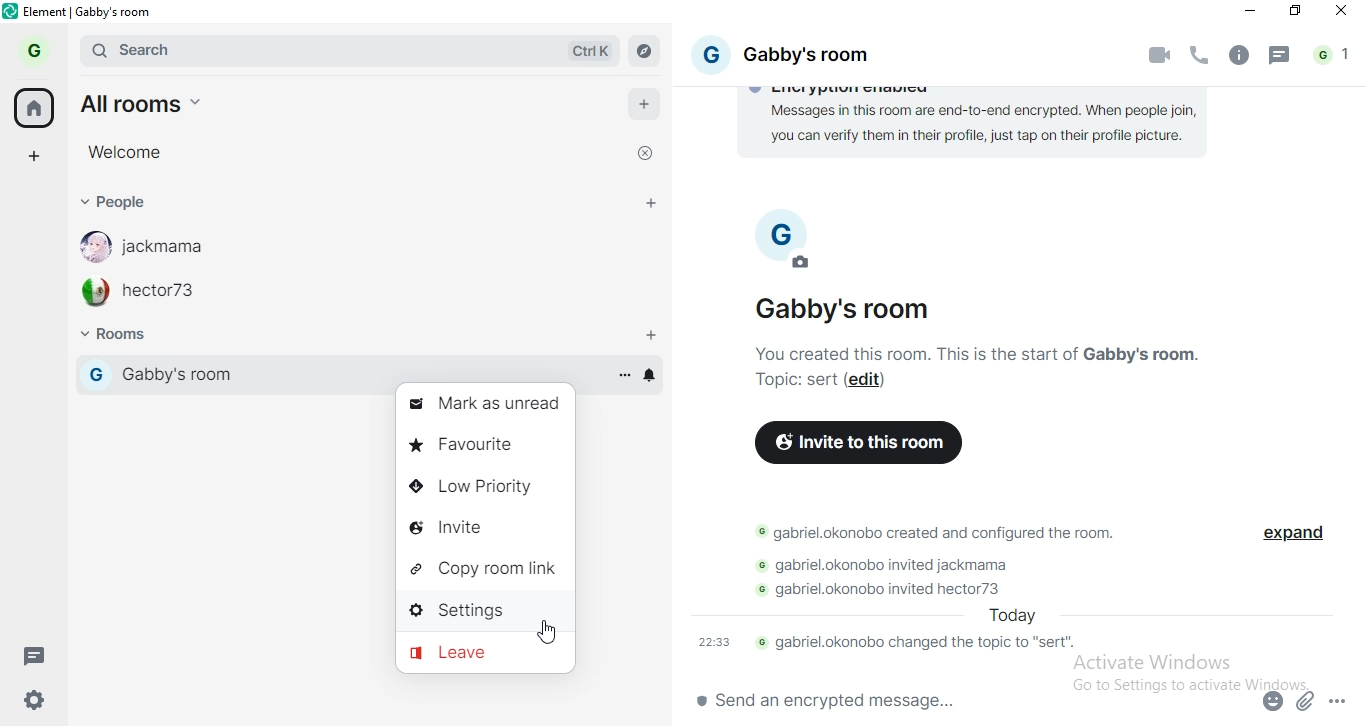 The image size is (1366, 726). What do you see at coordinates (544, 632) in the screenshot?
I see `cursor` at bounding box center [544, 632].